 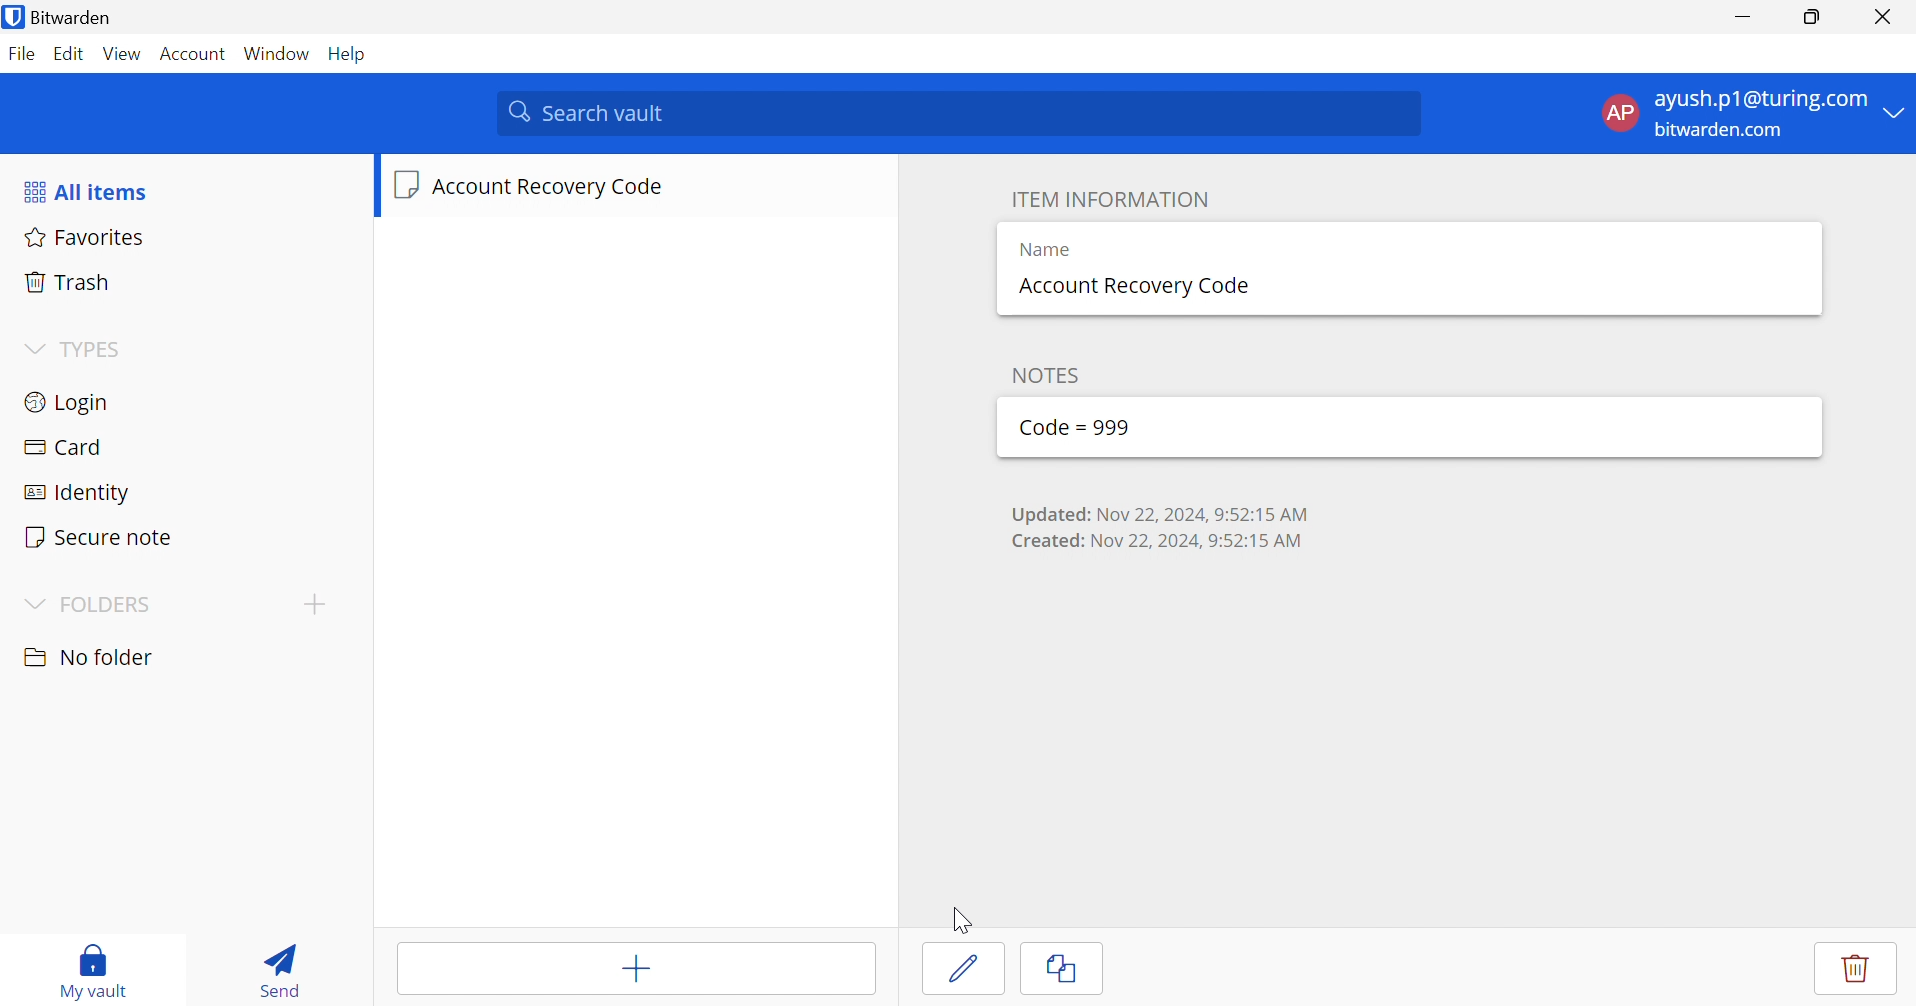 What do you see at coordinates (1080, 428) in the screenshot?
I see `Code = 999` at bounding box center [1080, 428].